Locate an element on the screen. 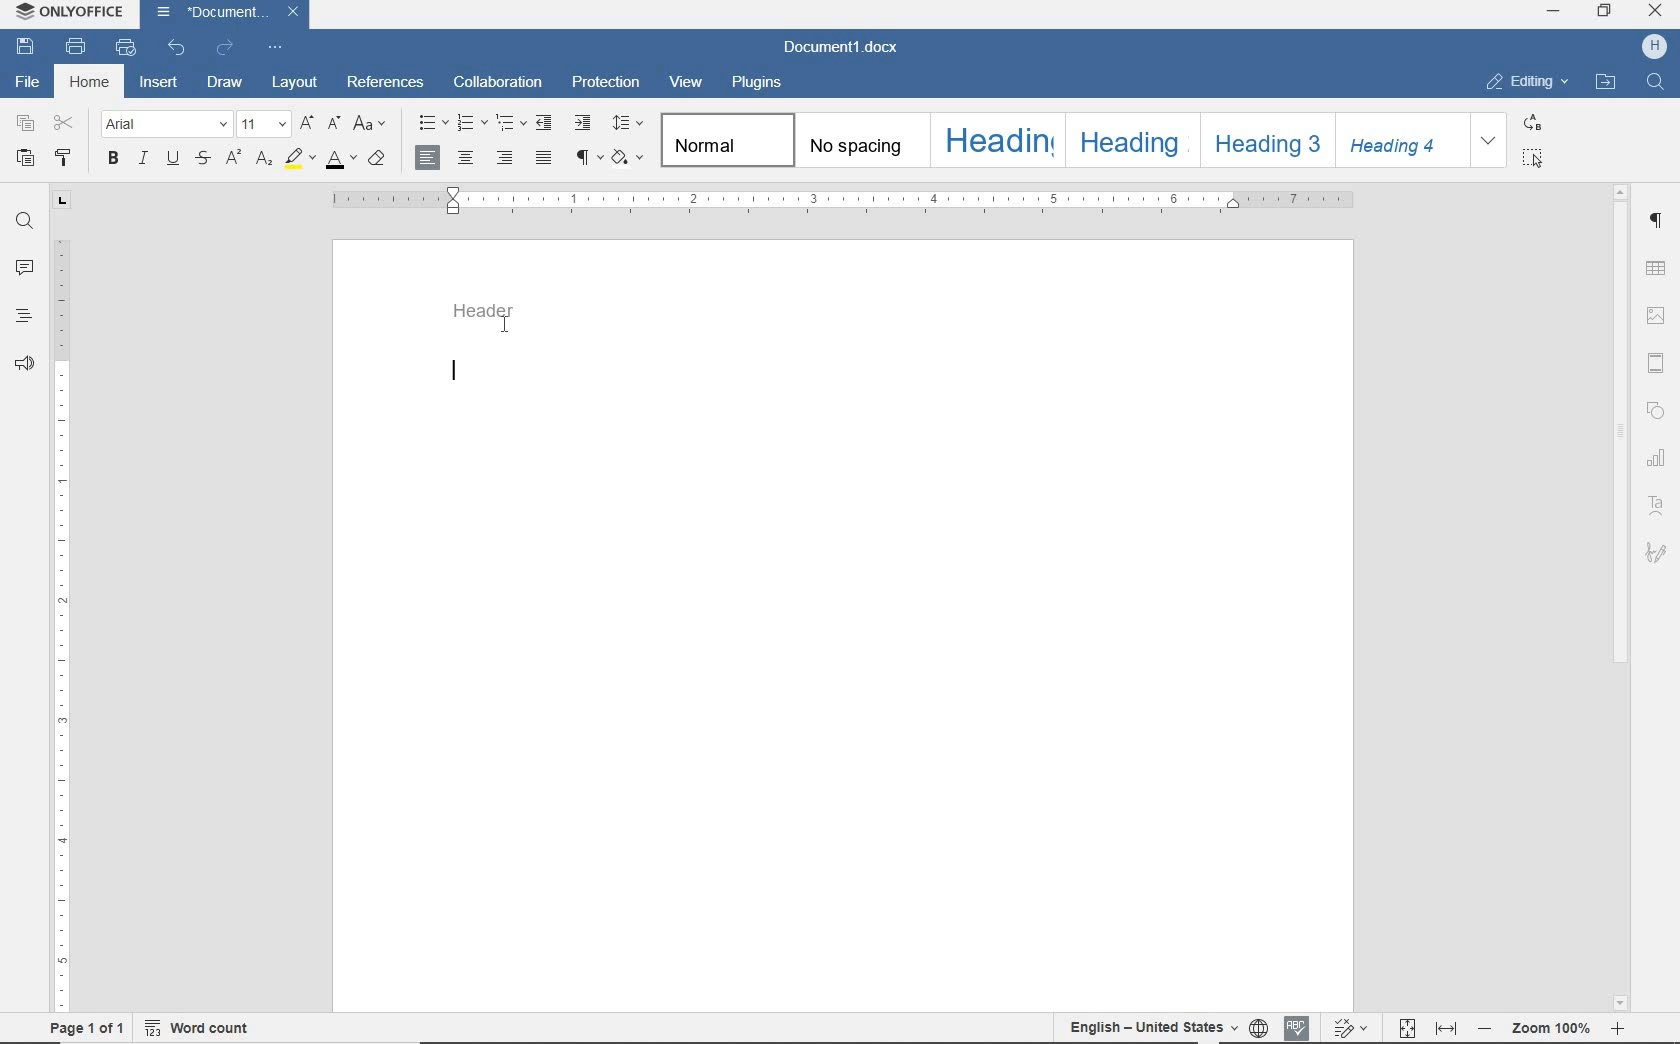 The image size is (1680, 1044). copy is located at coordinates (26, 125).